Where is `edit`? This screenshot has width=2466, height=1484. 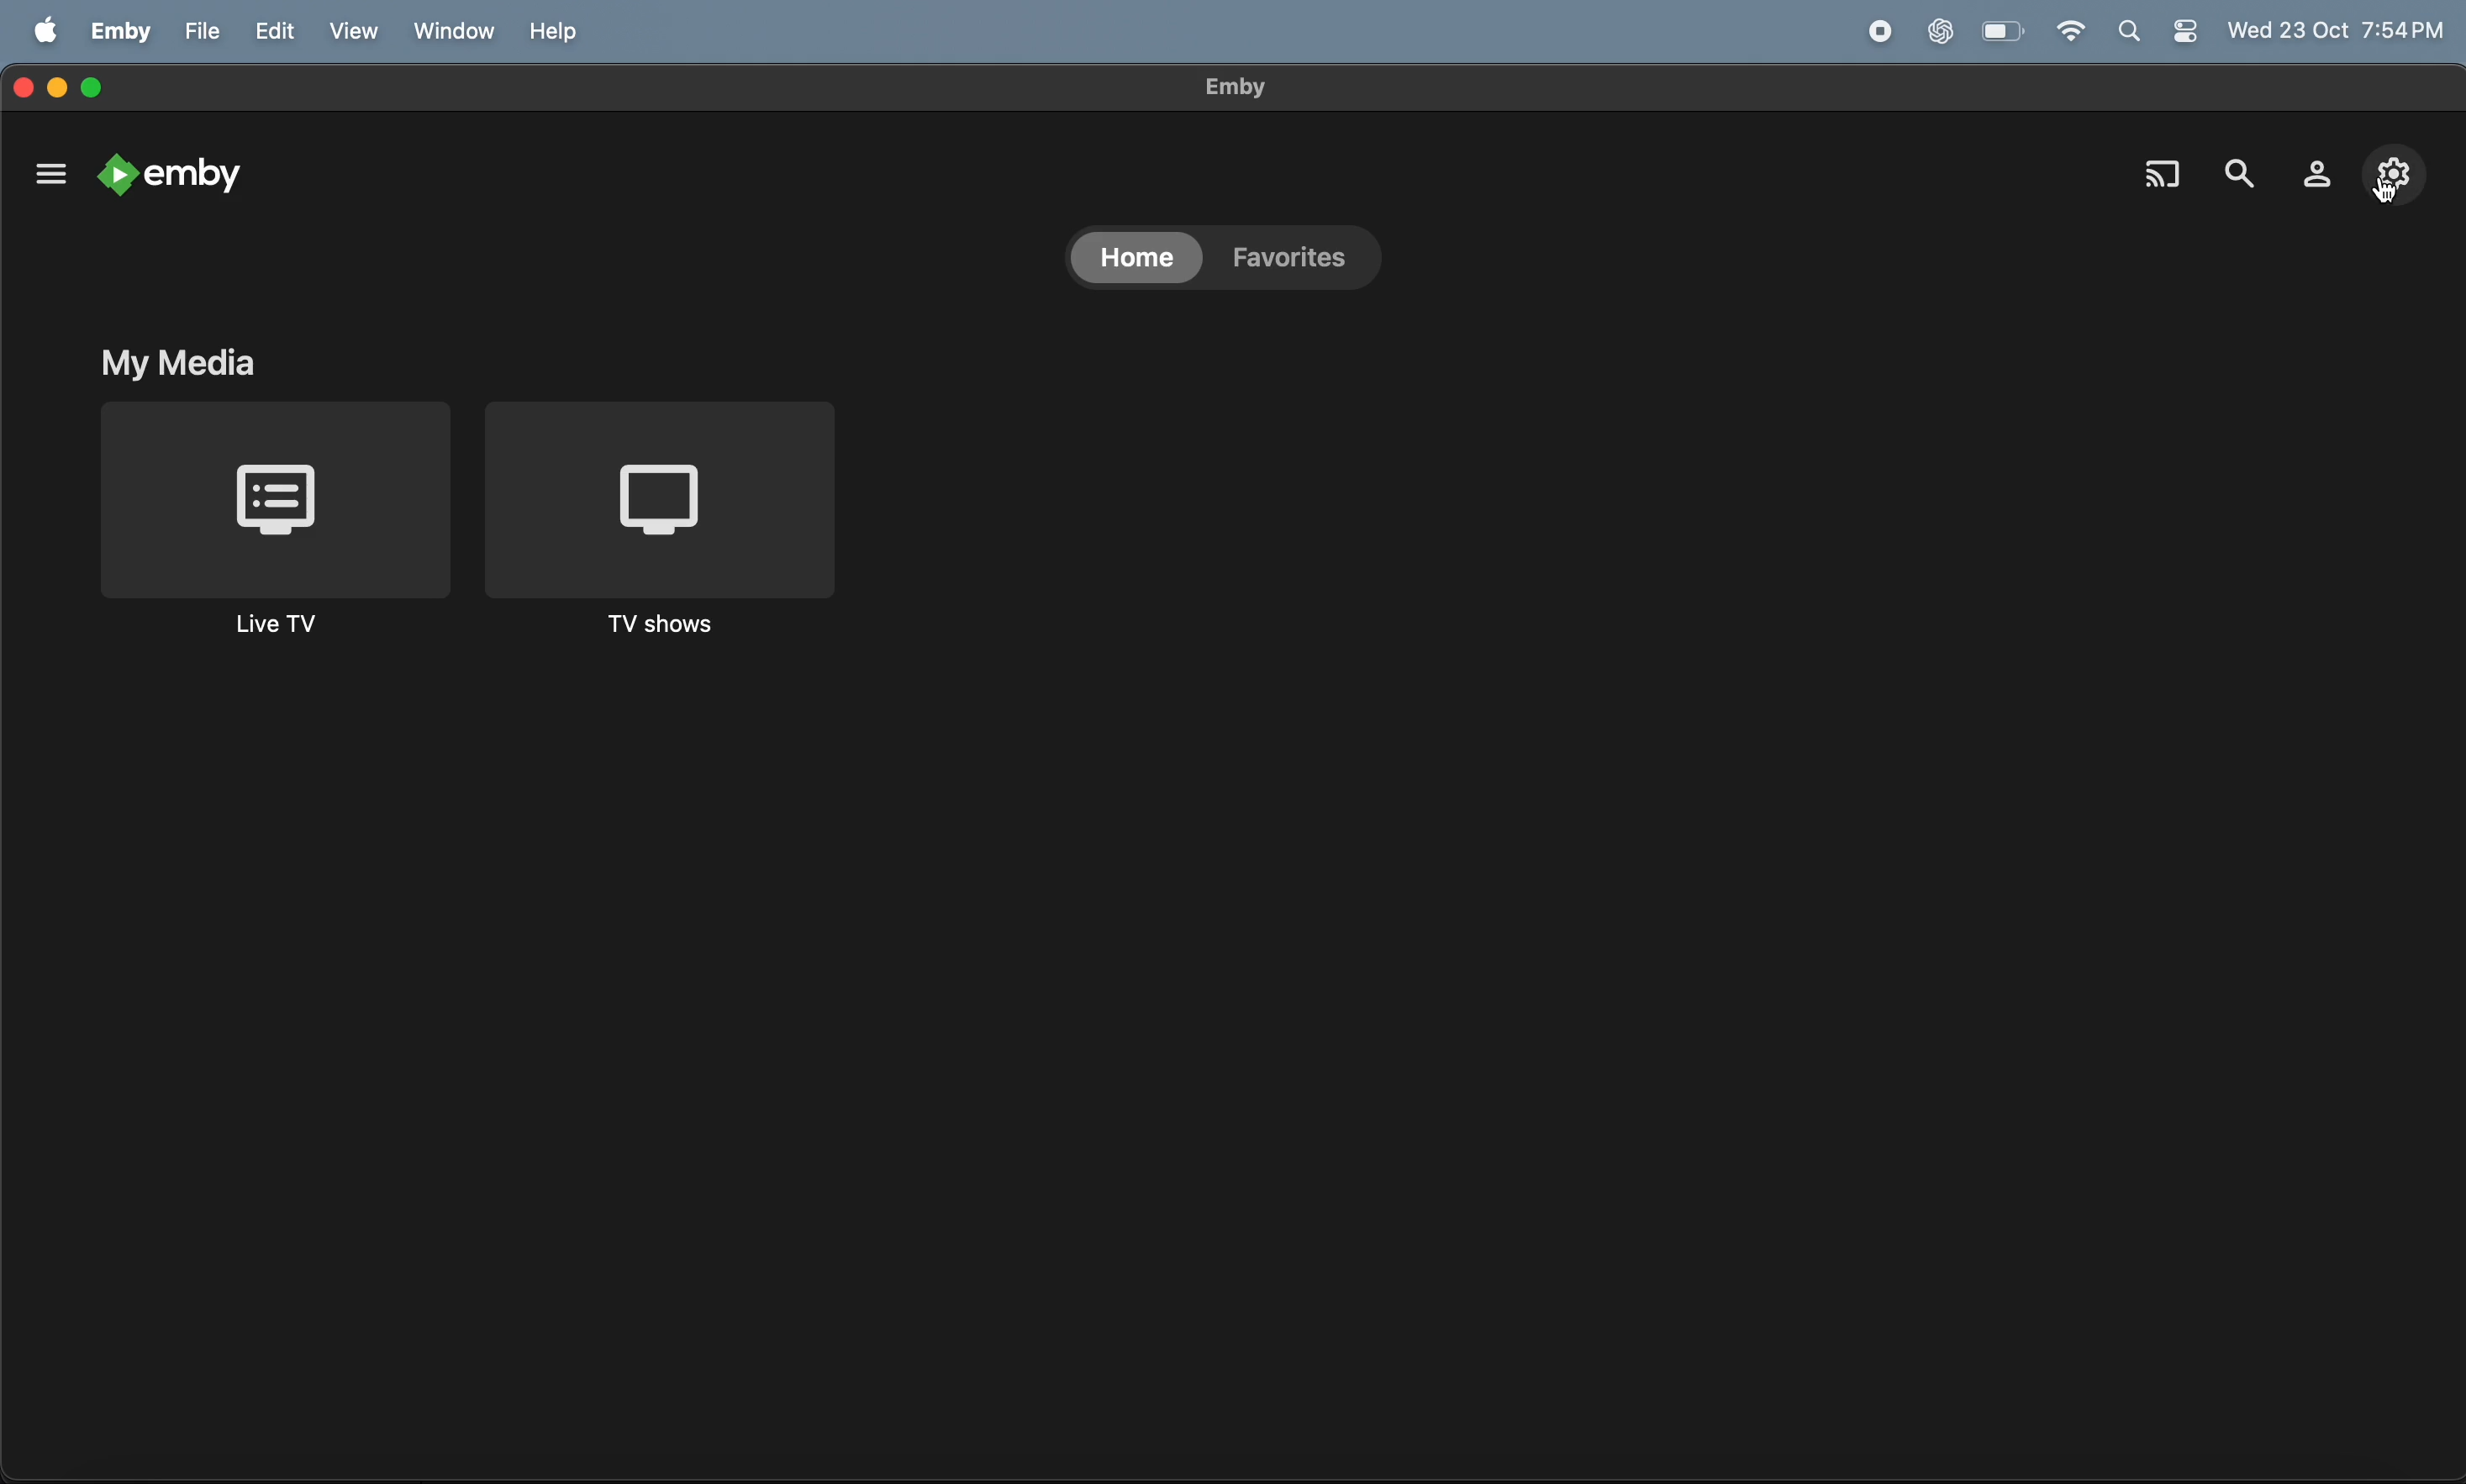
edit is located at coordinates (283, 32).